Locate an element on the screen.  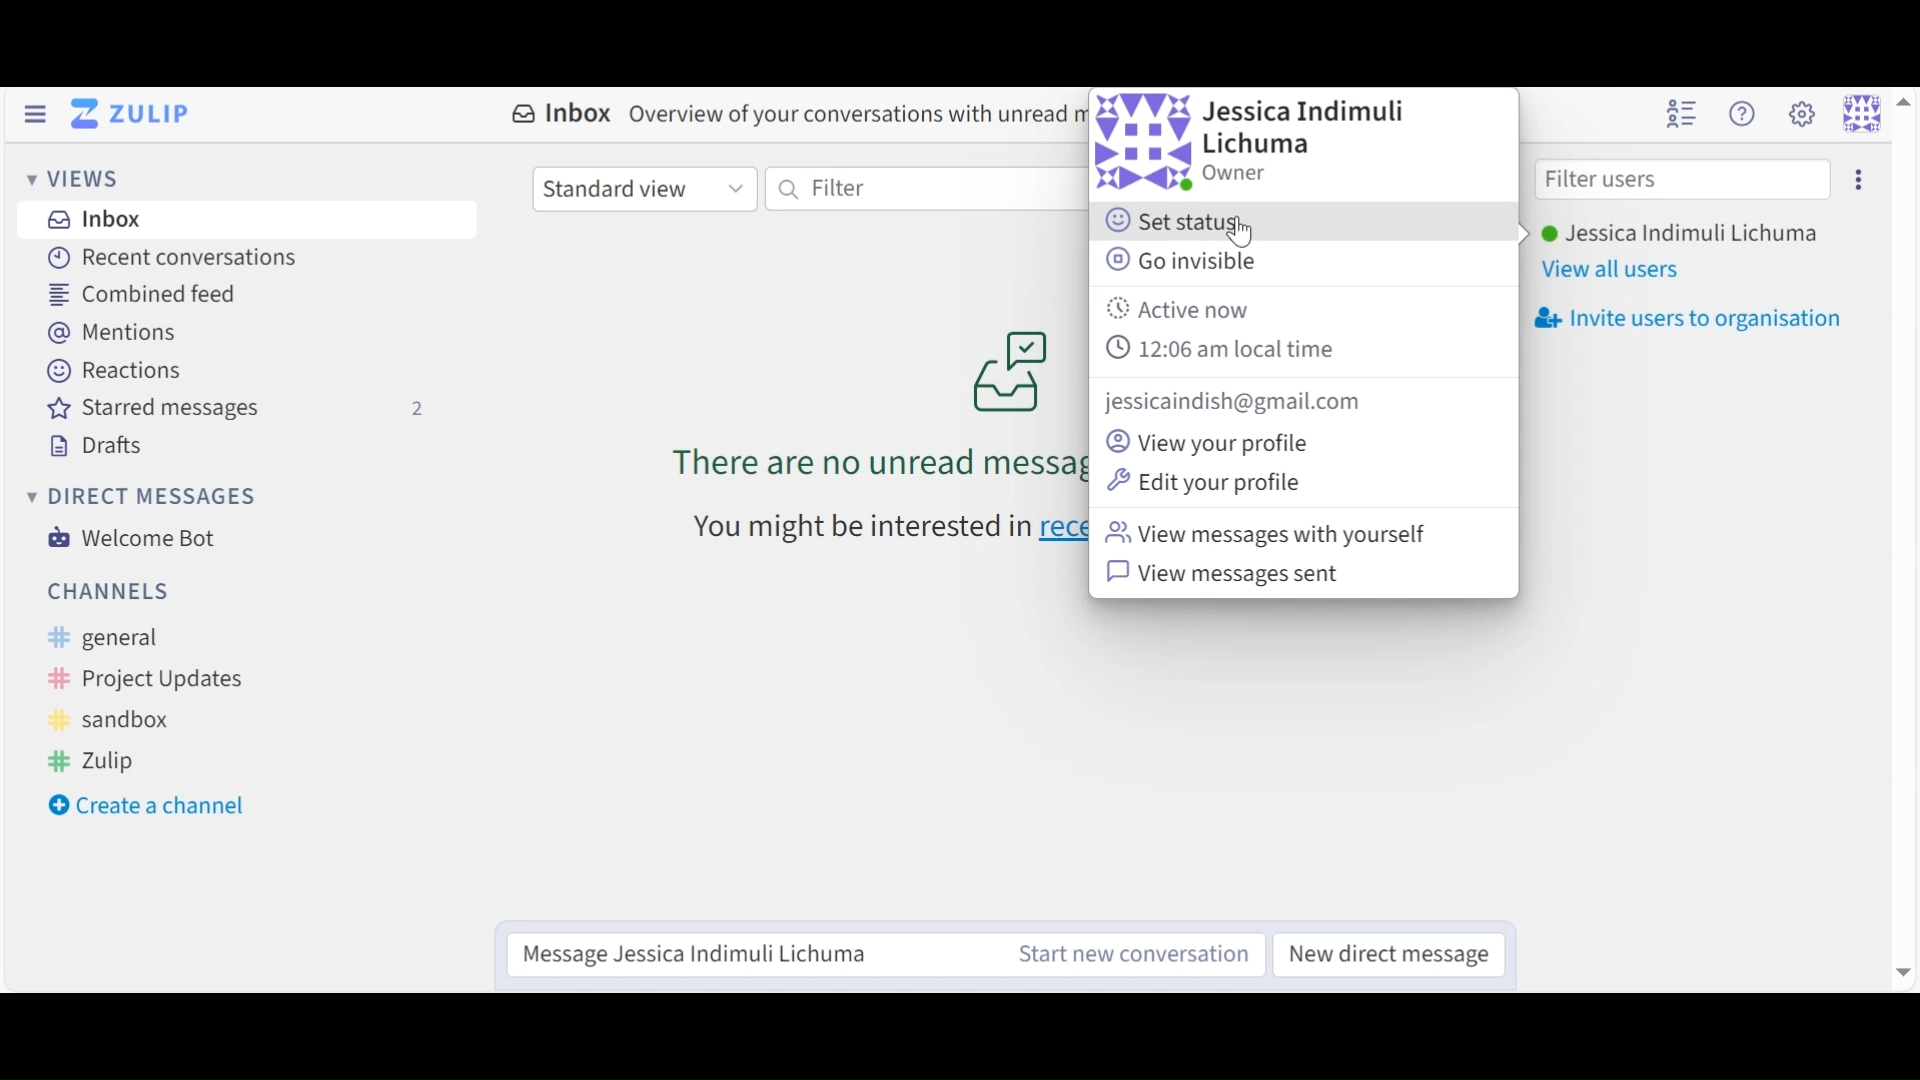
New direct message is located at coordinates (1383, 952).